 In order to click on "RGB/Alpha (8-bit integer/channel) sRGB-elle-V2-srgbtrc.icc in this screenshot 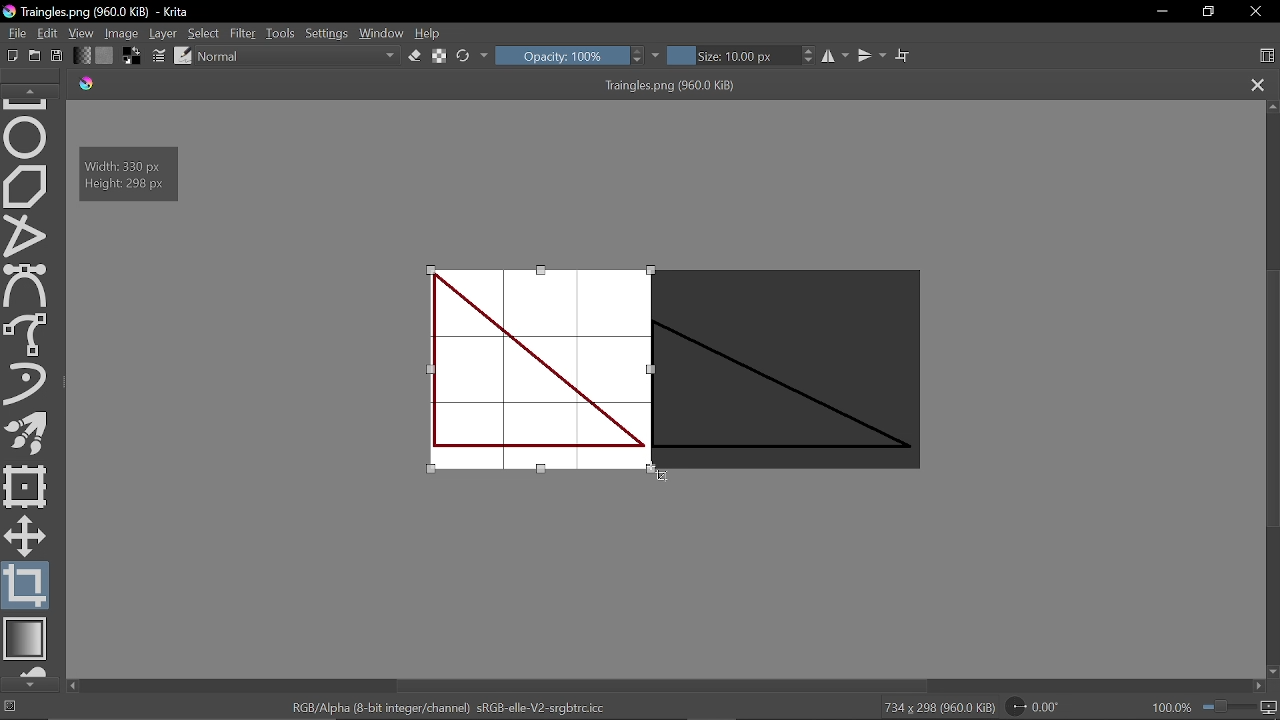, I will do `click(448, 707)`.